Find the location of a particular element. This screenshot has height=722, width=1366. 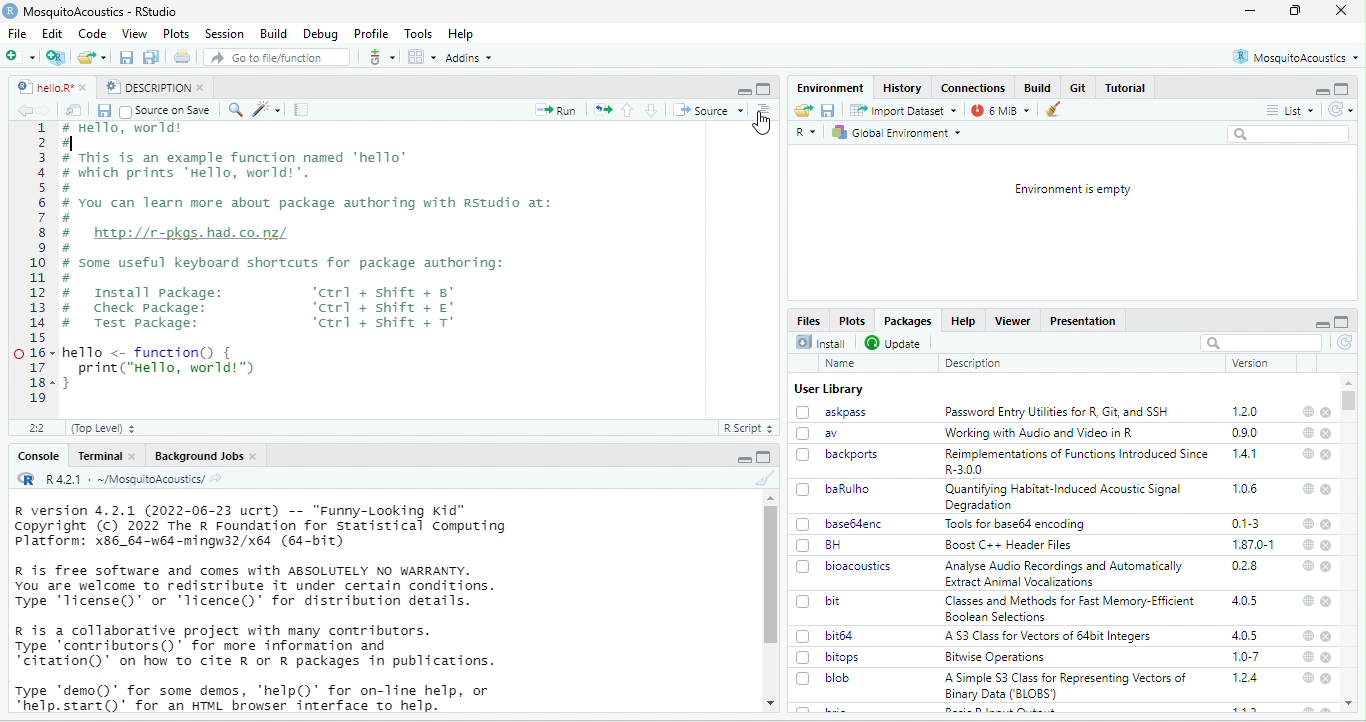

close is located at coordinates (1327, 524).